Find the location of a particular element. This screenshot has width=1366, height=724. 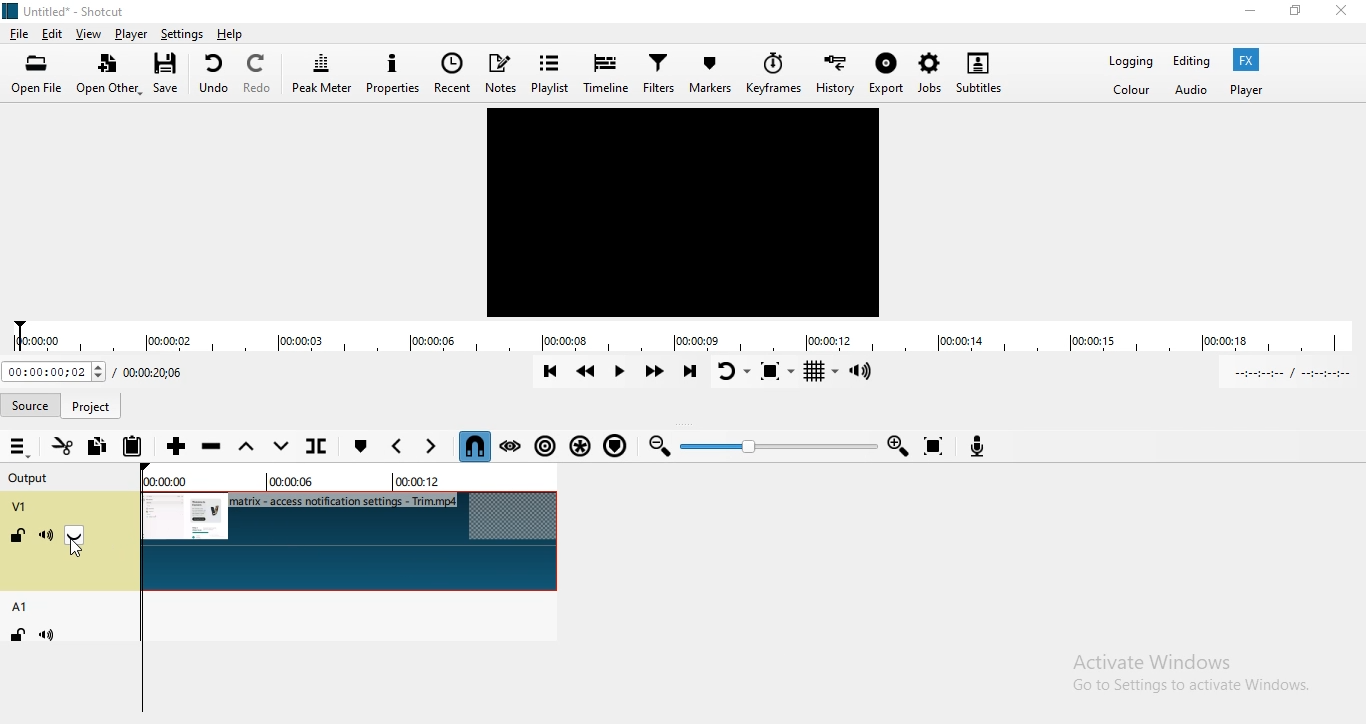

Keyframes is located at coordinates (772, 74).